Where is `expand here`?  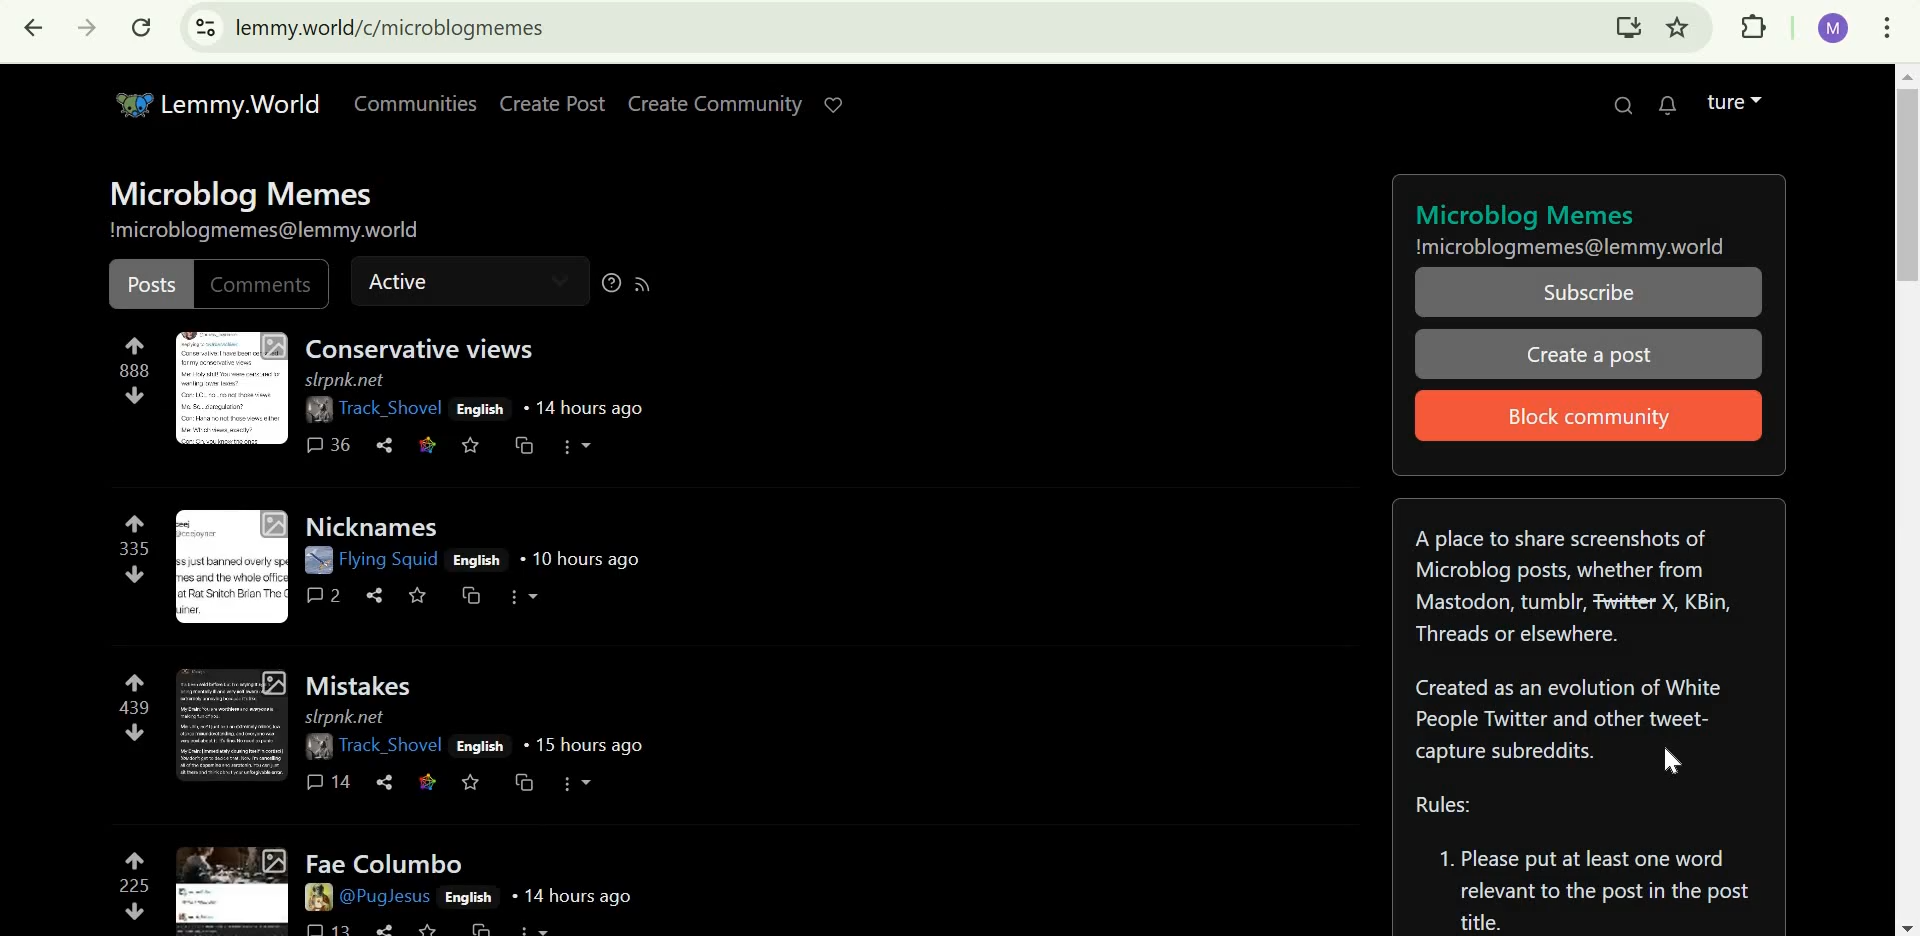 expand here is located at coordinates (231, 567).